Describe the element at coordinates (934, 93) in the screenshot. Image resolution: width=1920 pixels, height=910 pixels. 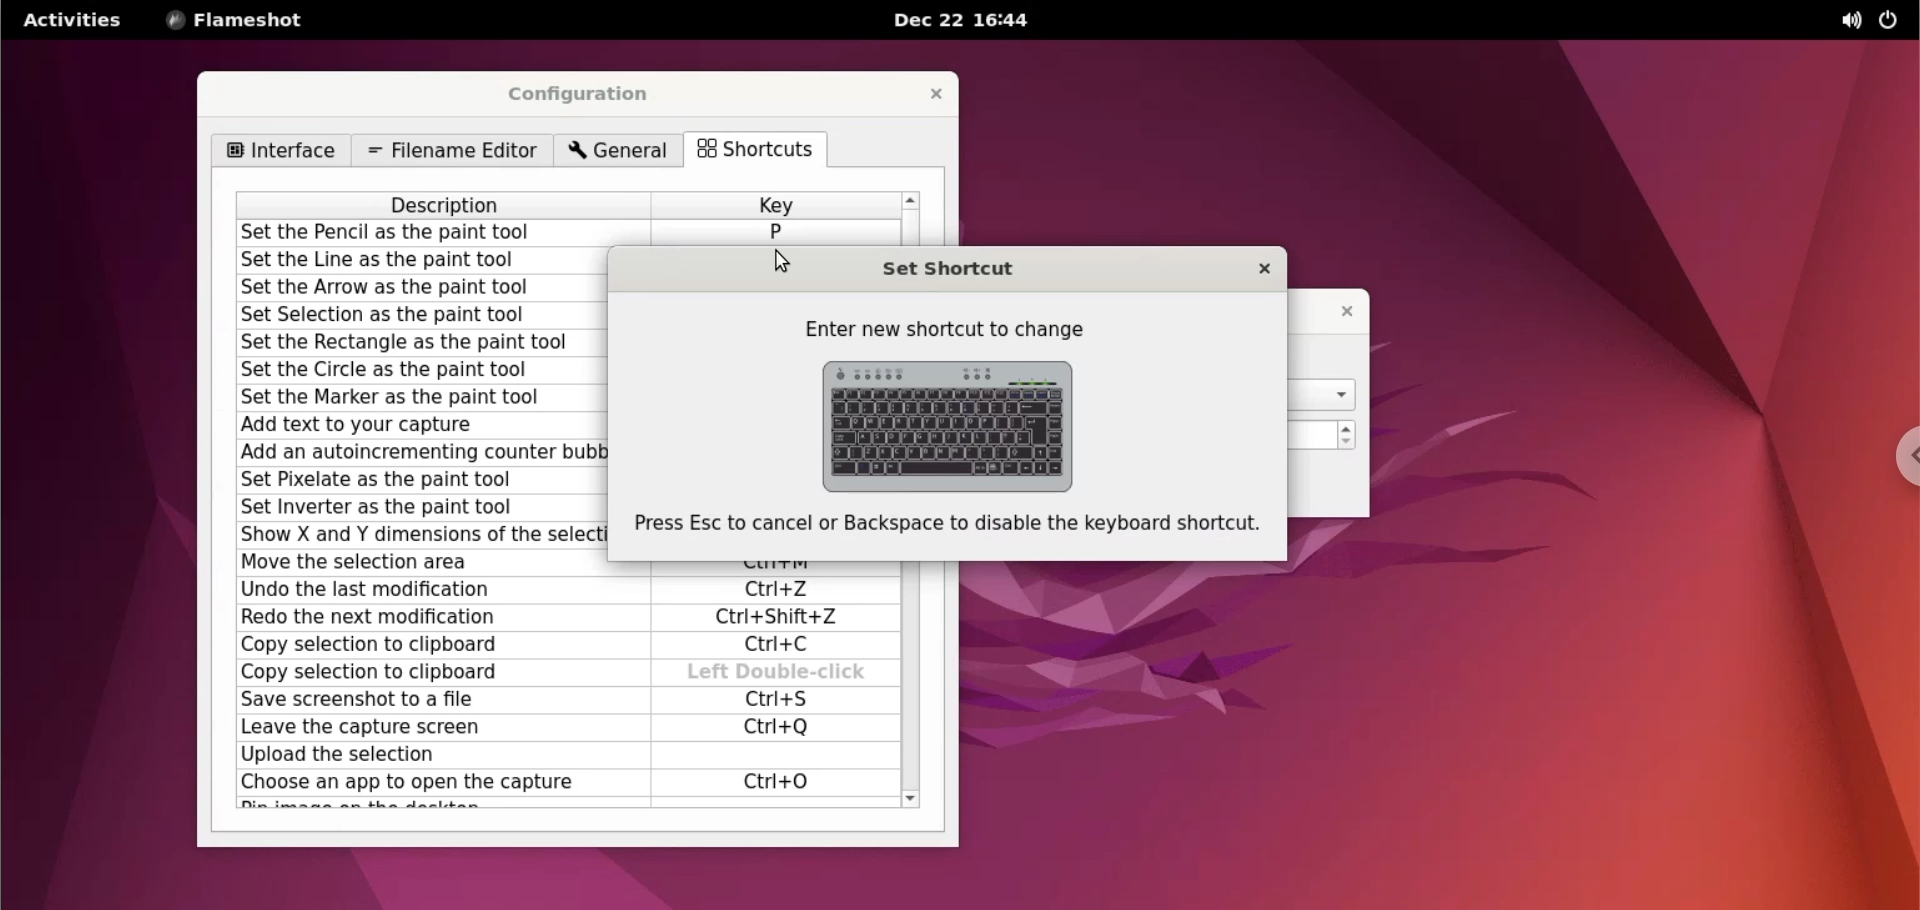
I see `close` at that location.